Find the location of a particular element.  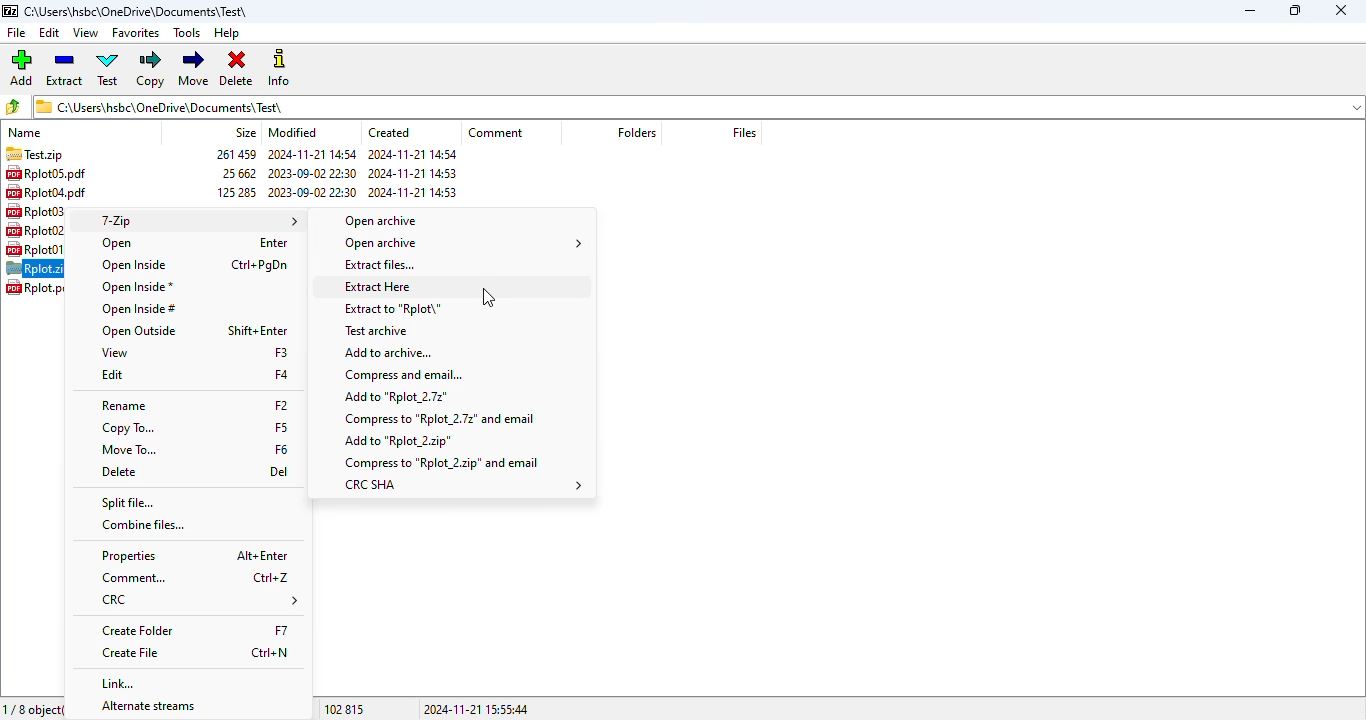

7-Zip is located at coordinates (200, 221).